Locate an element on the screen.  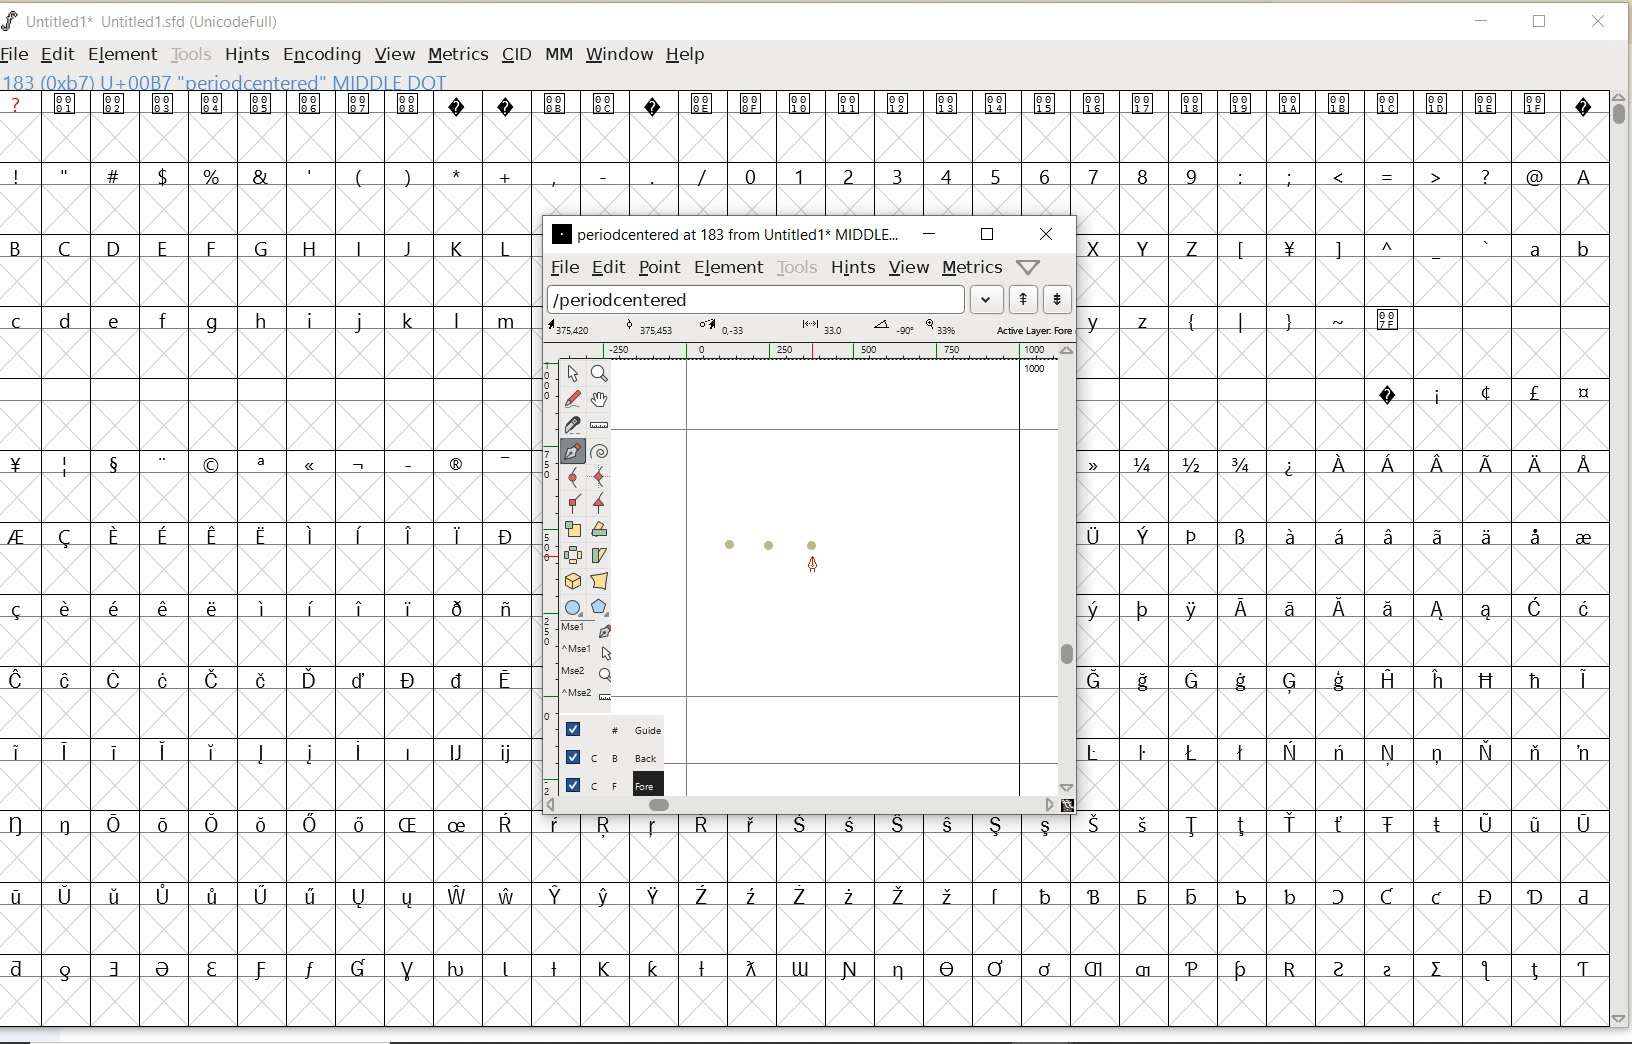
Add a corner point is located at coordinates (572, 502).